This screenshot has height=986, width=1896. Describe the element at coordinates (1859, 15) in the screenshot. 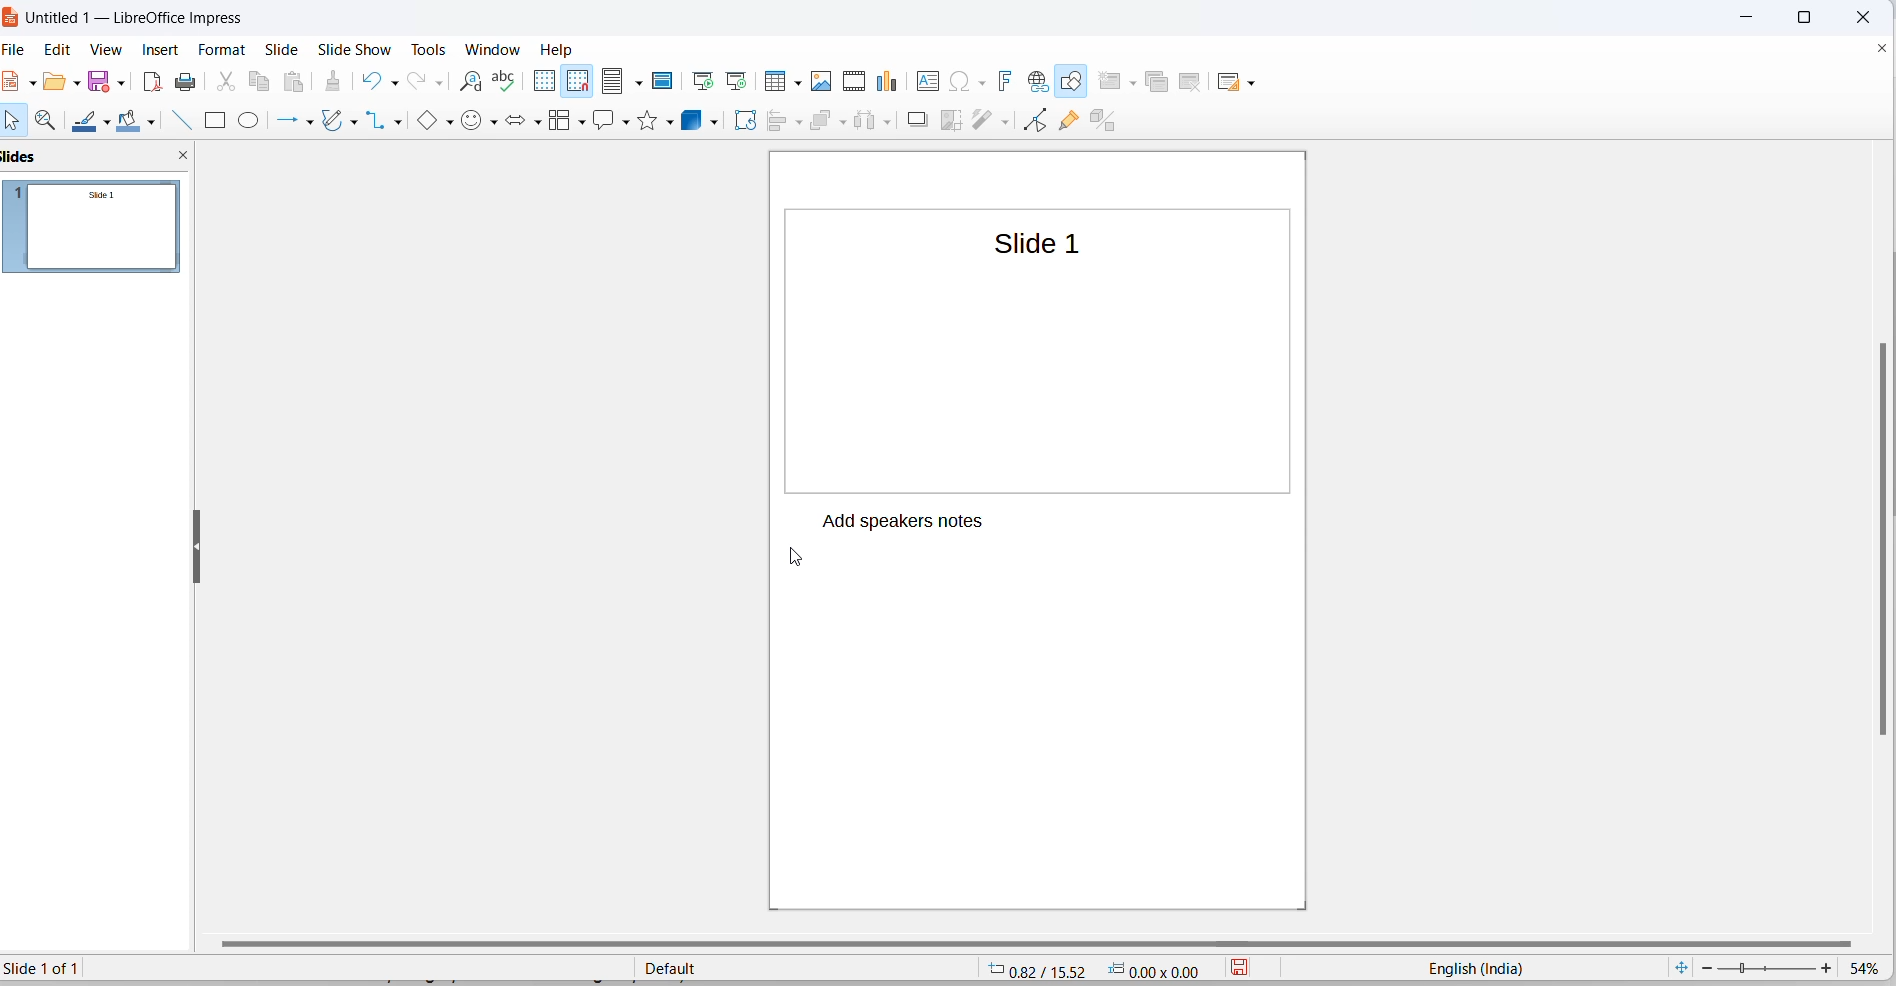

I see `close` at that location.